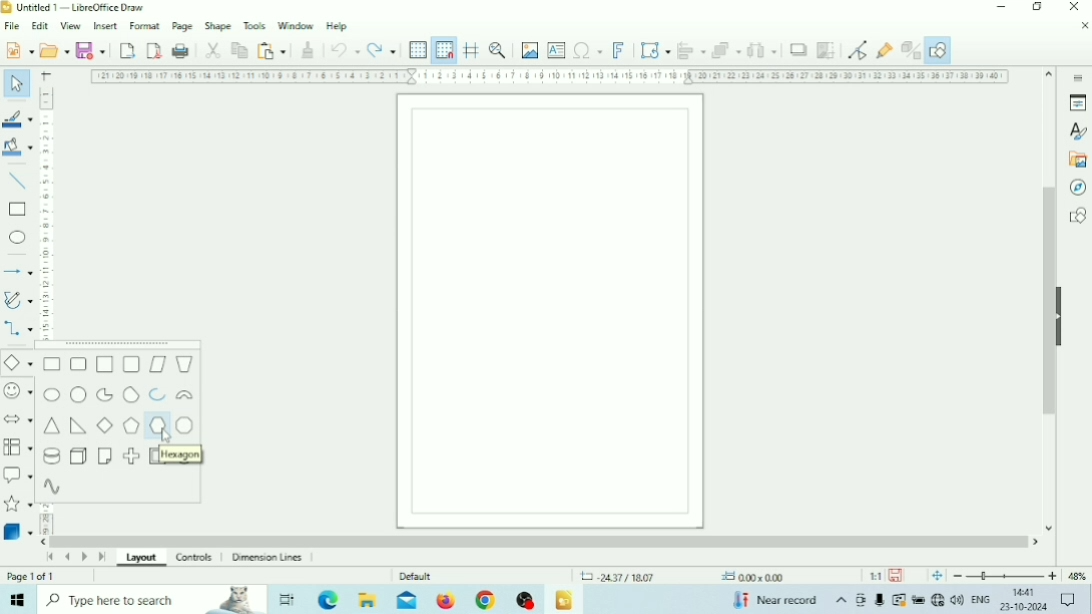 The width and height of the screenshot is (1092, 614). What do you see at coordinates (338, 27) in the screenshot?
I see `Help` at bounding box center [338, 27].